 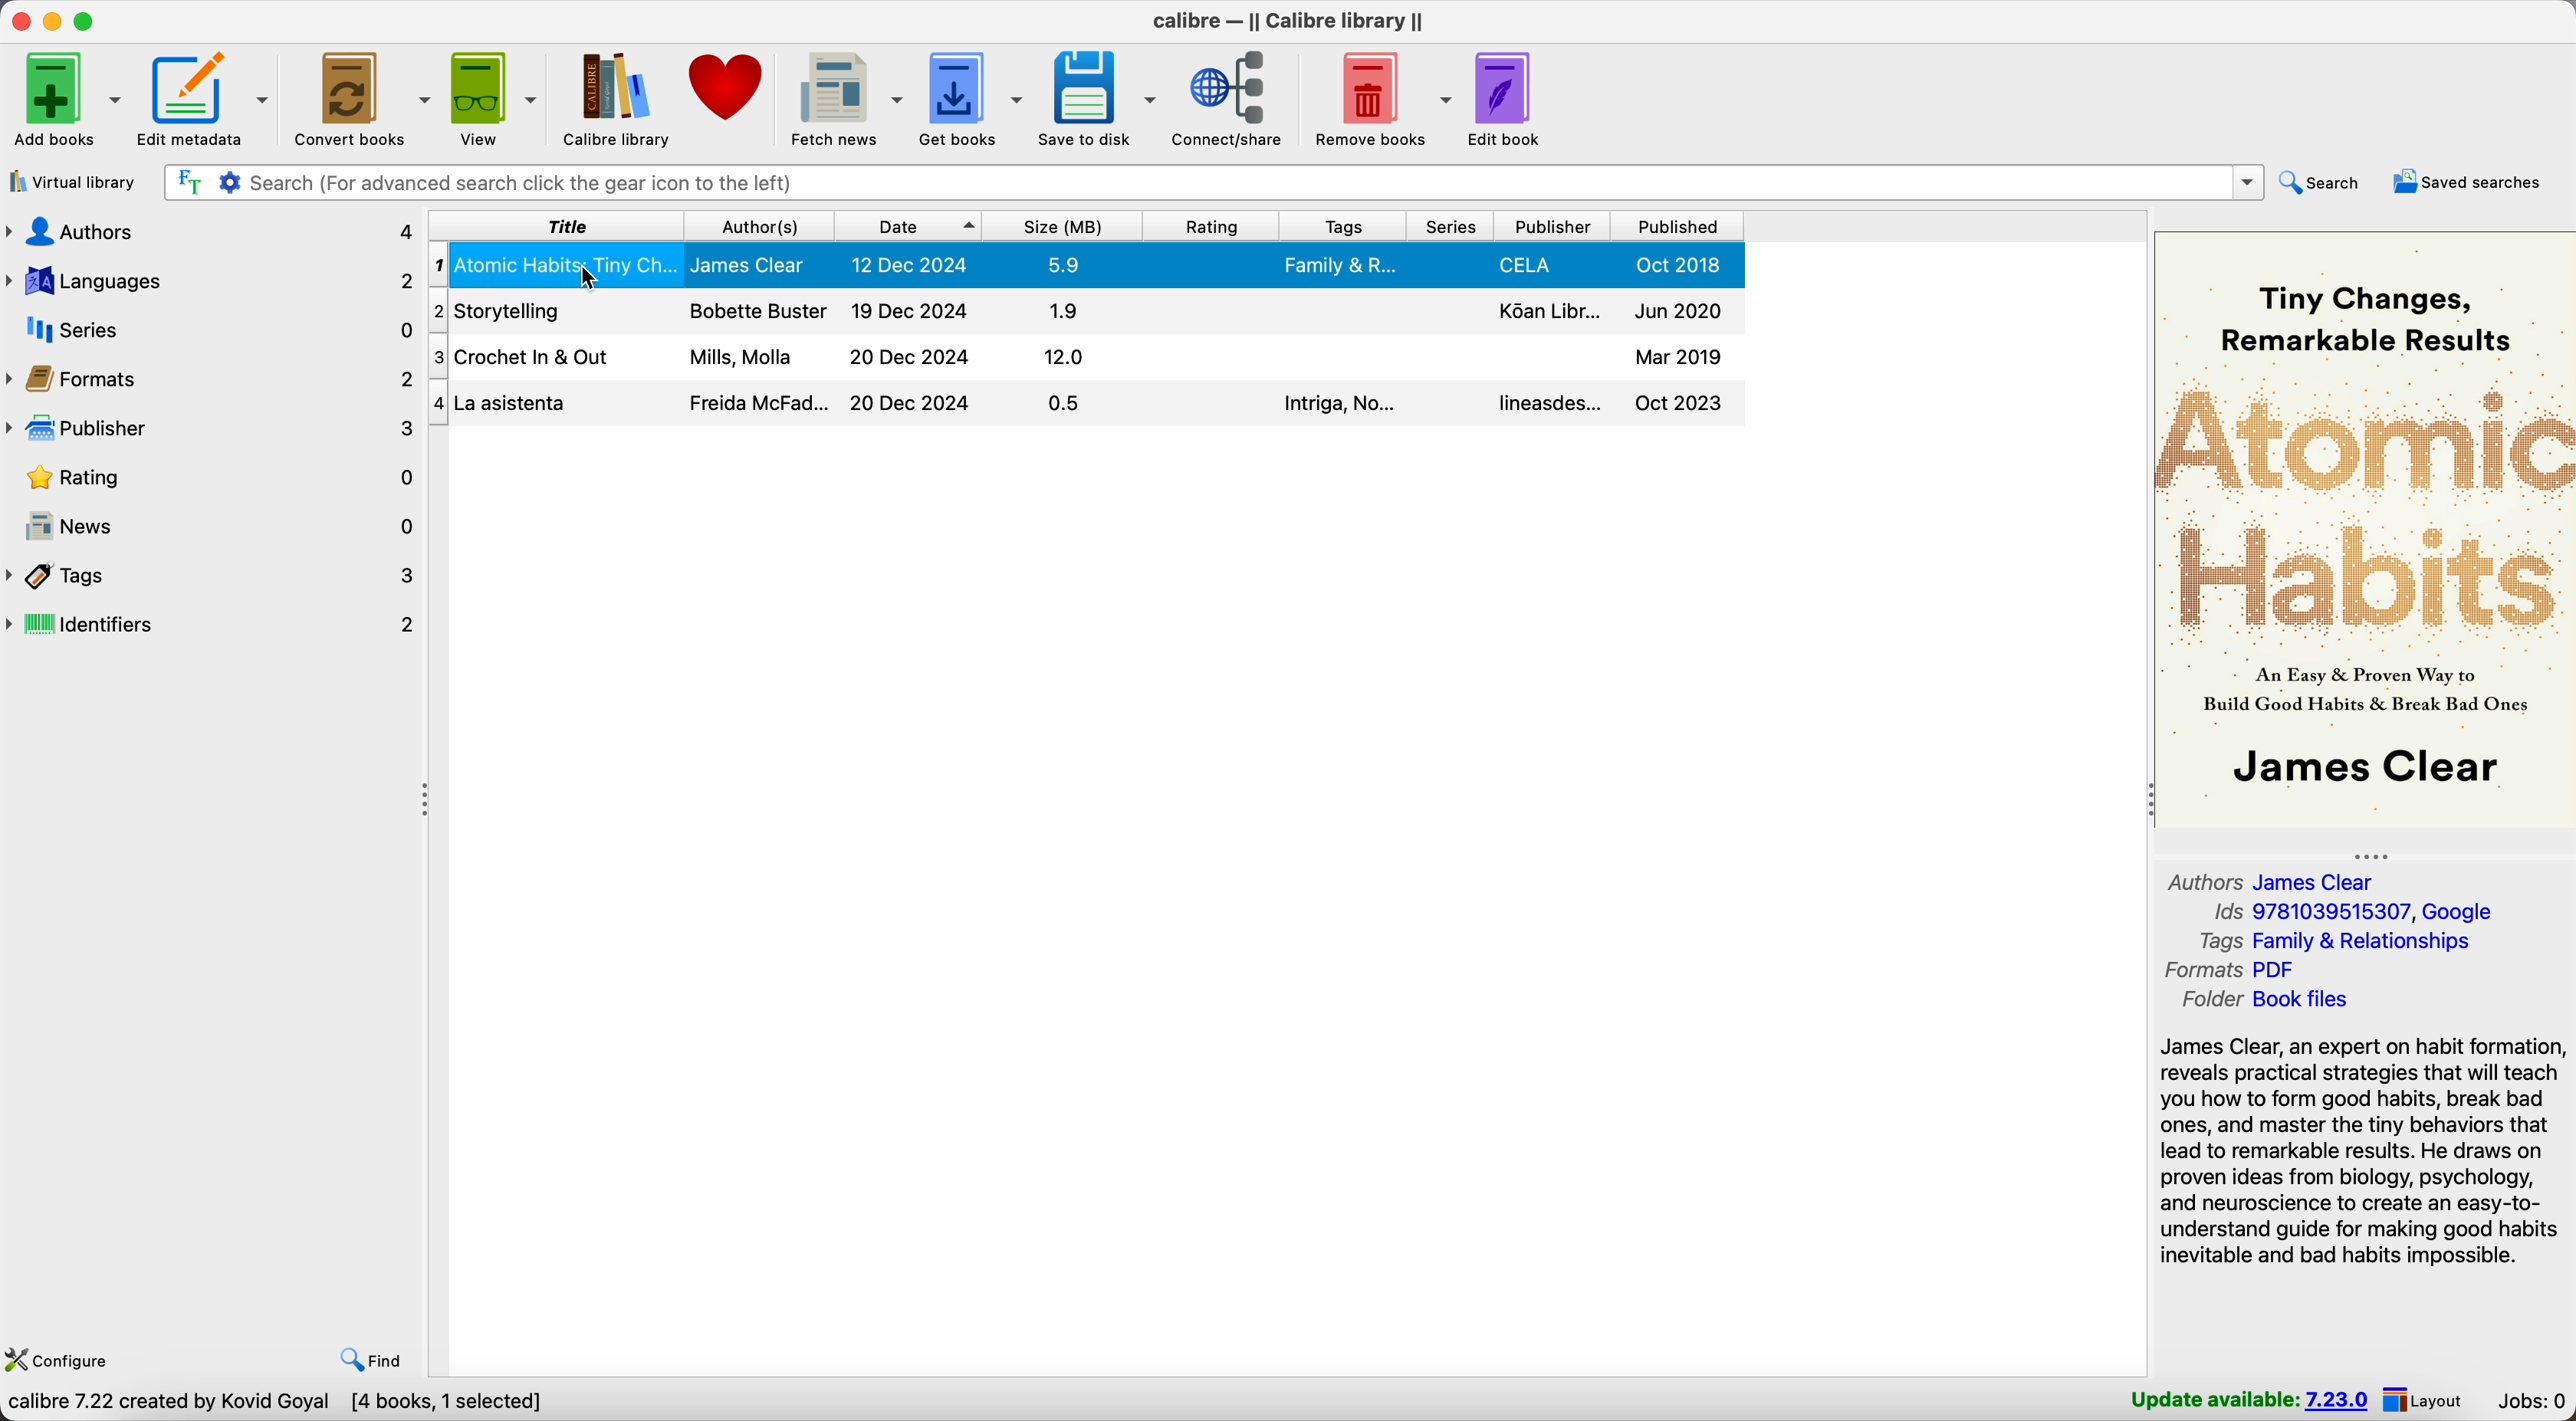 What do you see at coordinates (728, 86) in the screenshot?
I see `donate` at bounding box center [728, 86].